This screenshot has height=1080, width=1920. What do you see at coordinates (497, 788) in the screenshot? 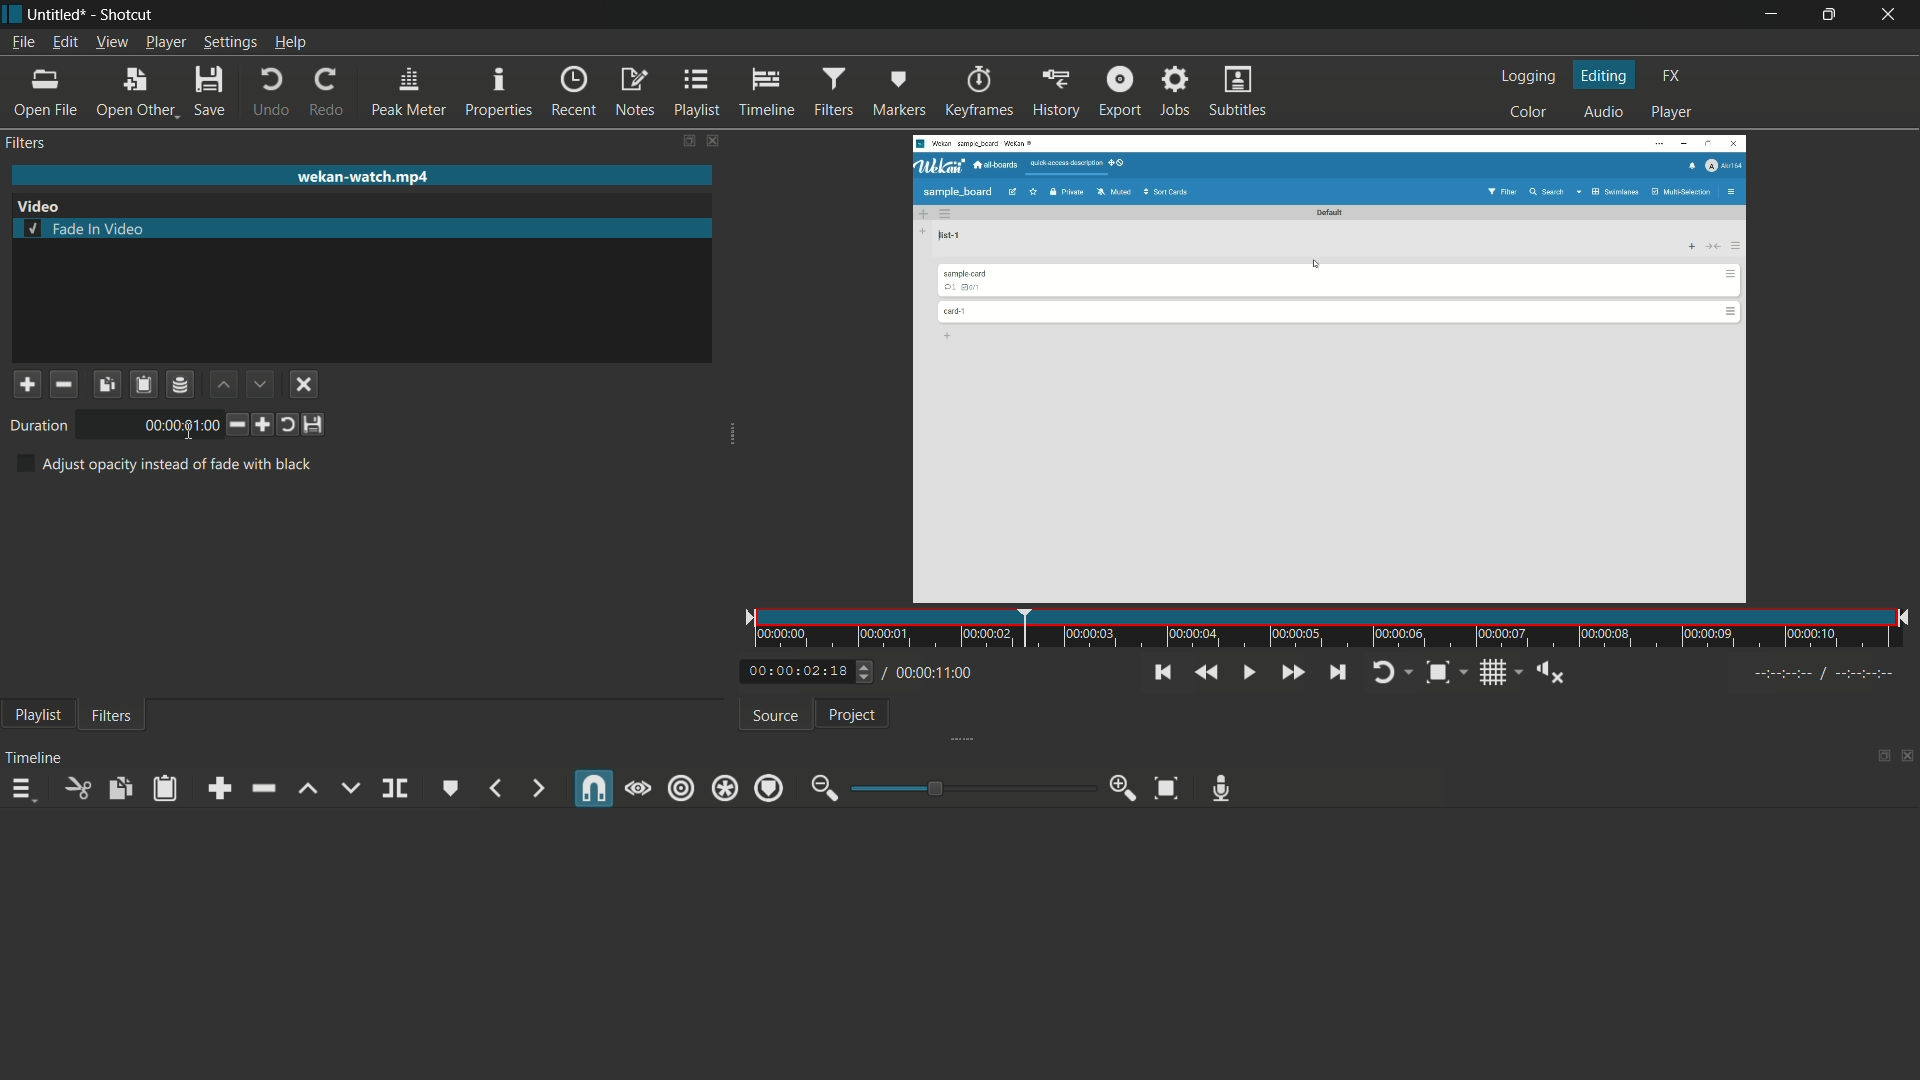
I see `previous marker` at bounding box center [497, 788].